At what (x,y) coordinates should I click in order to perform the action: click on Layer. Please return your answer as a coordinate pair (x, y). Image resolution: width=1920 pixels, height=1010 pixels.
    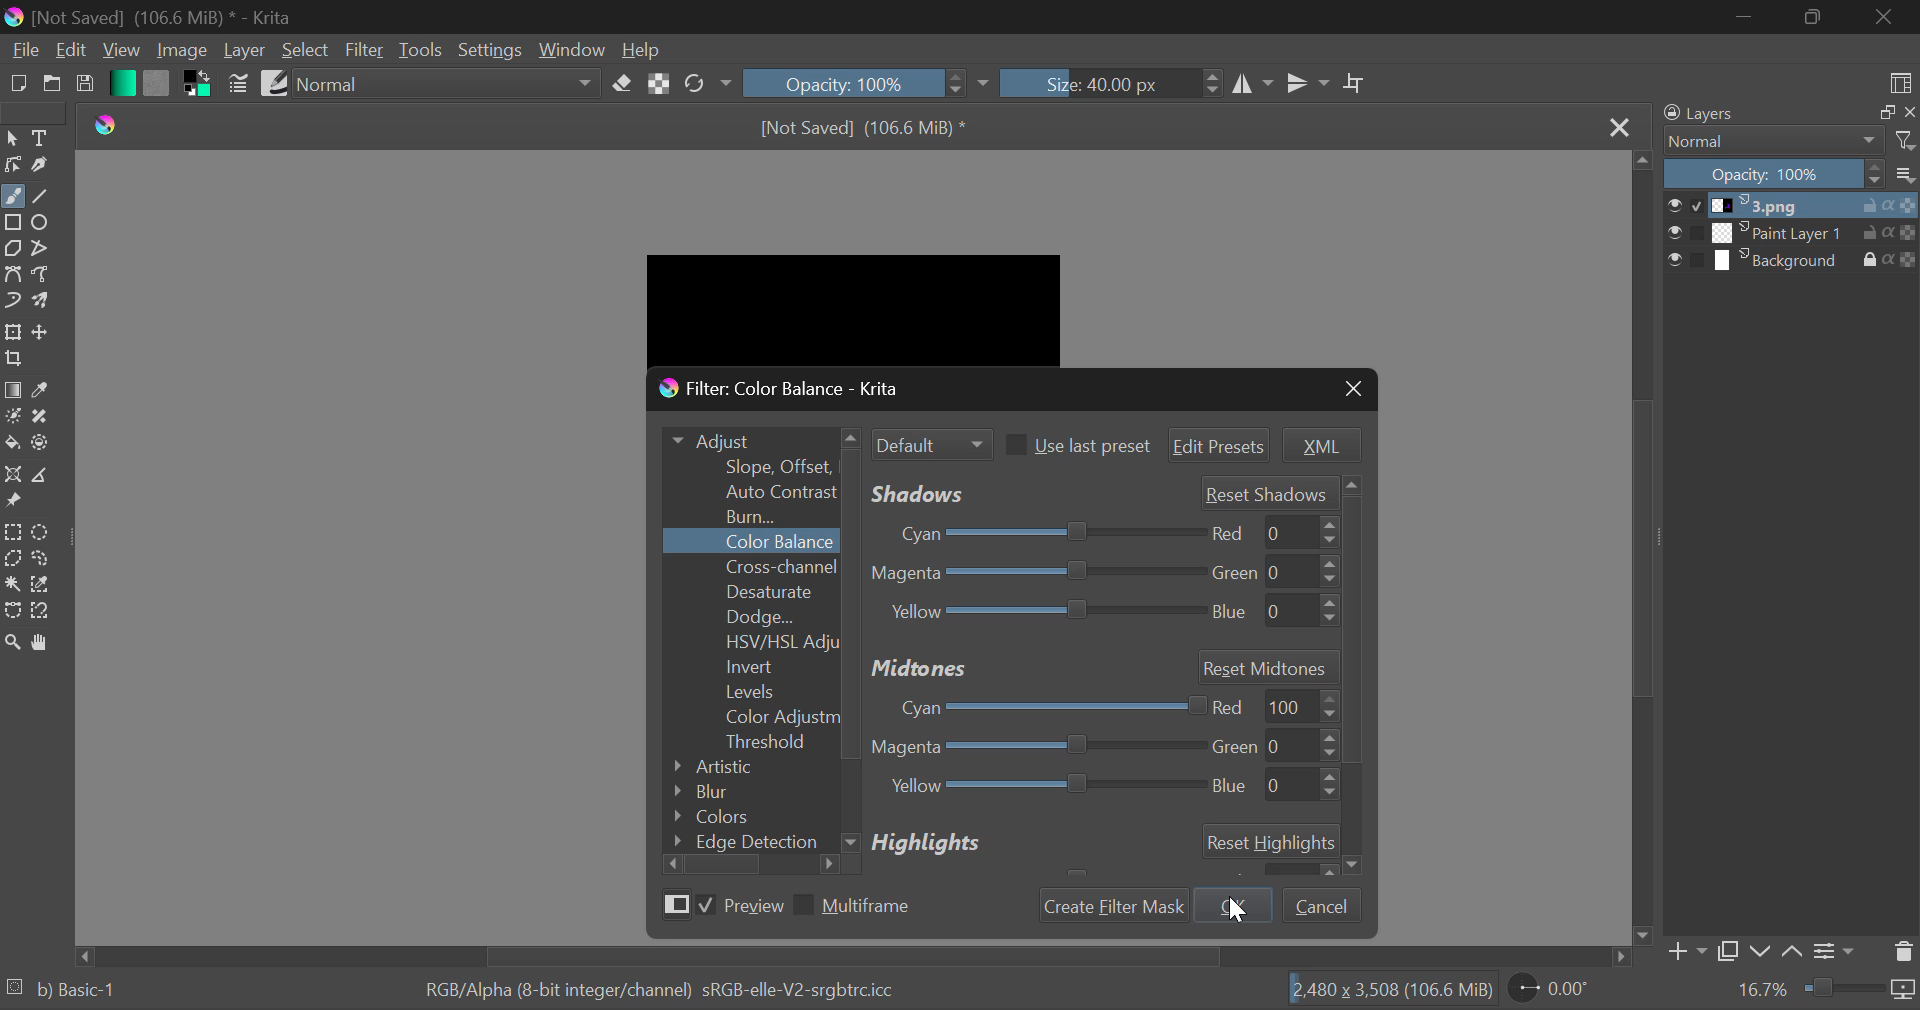
    Looking at the image, I should click on (245, 52).